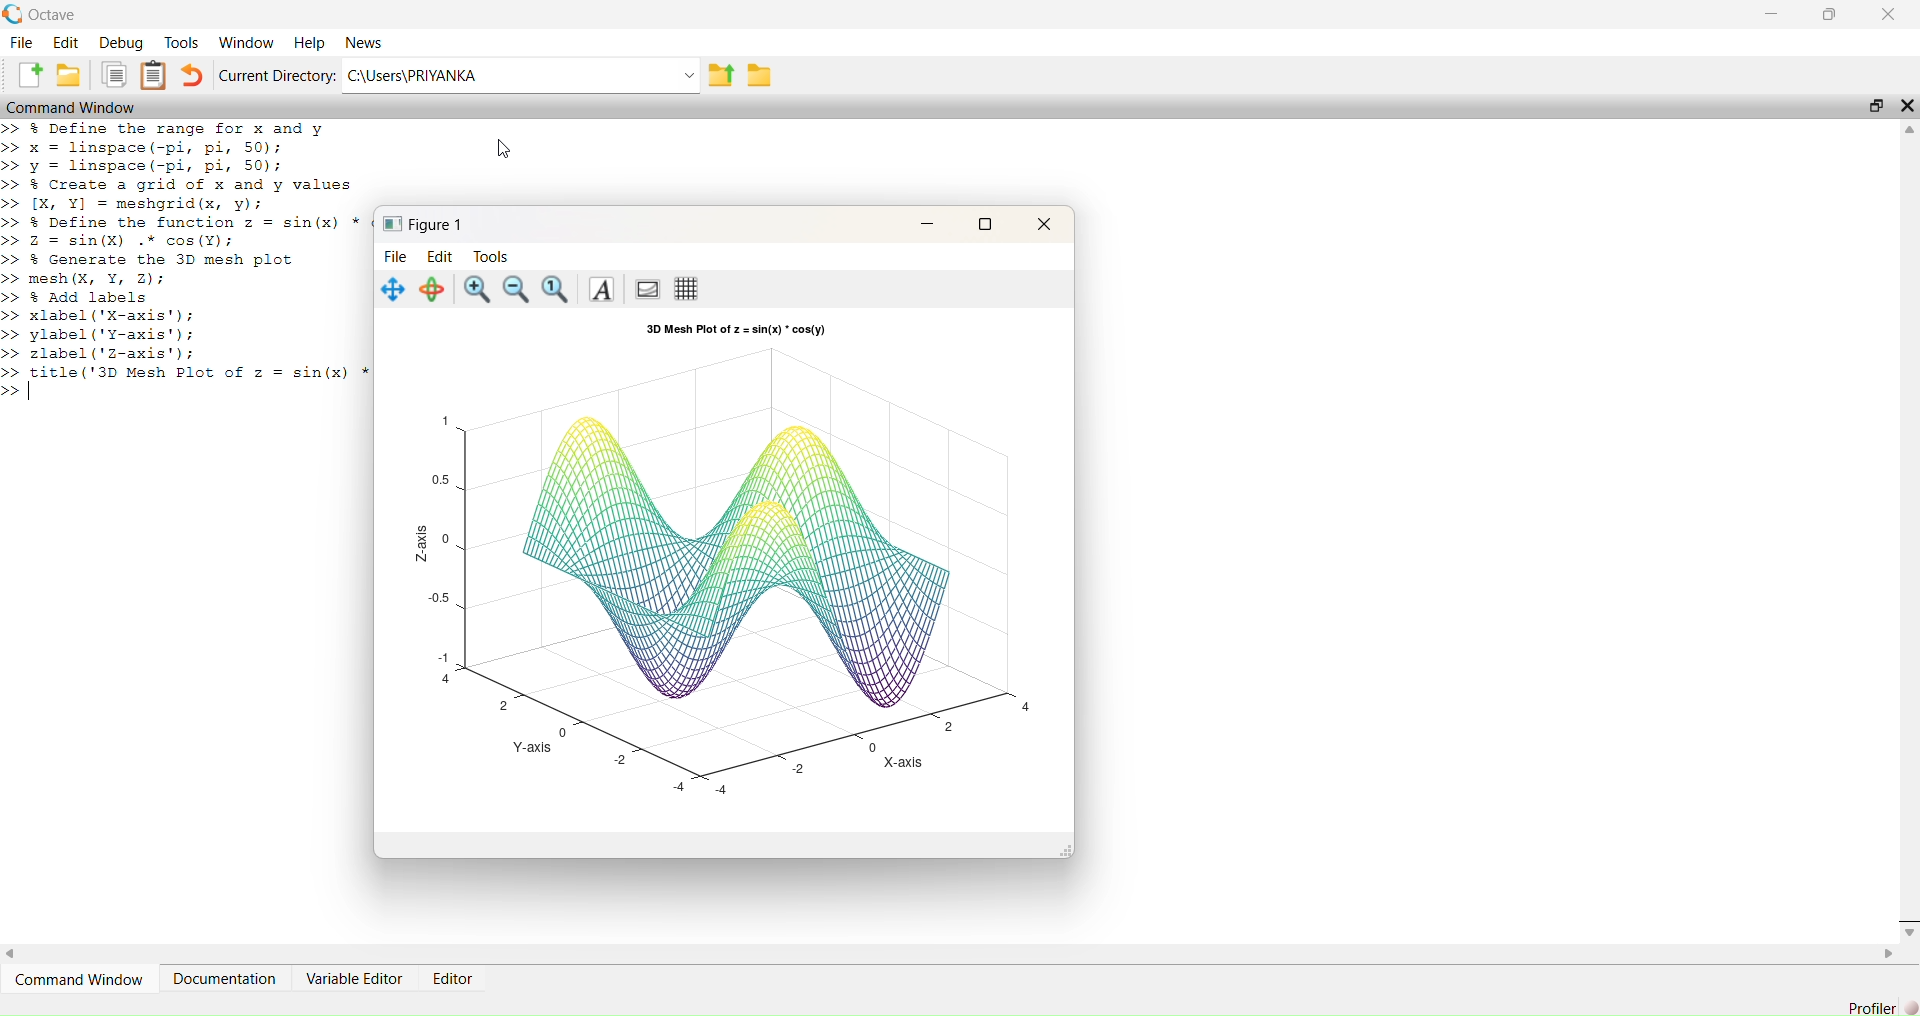  What do you see at coordinates (1908, 105) in the screenshot?
I see `Close` at bounding box center [1908, 105].